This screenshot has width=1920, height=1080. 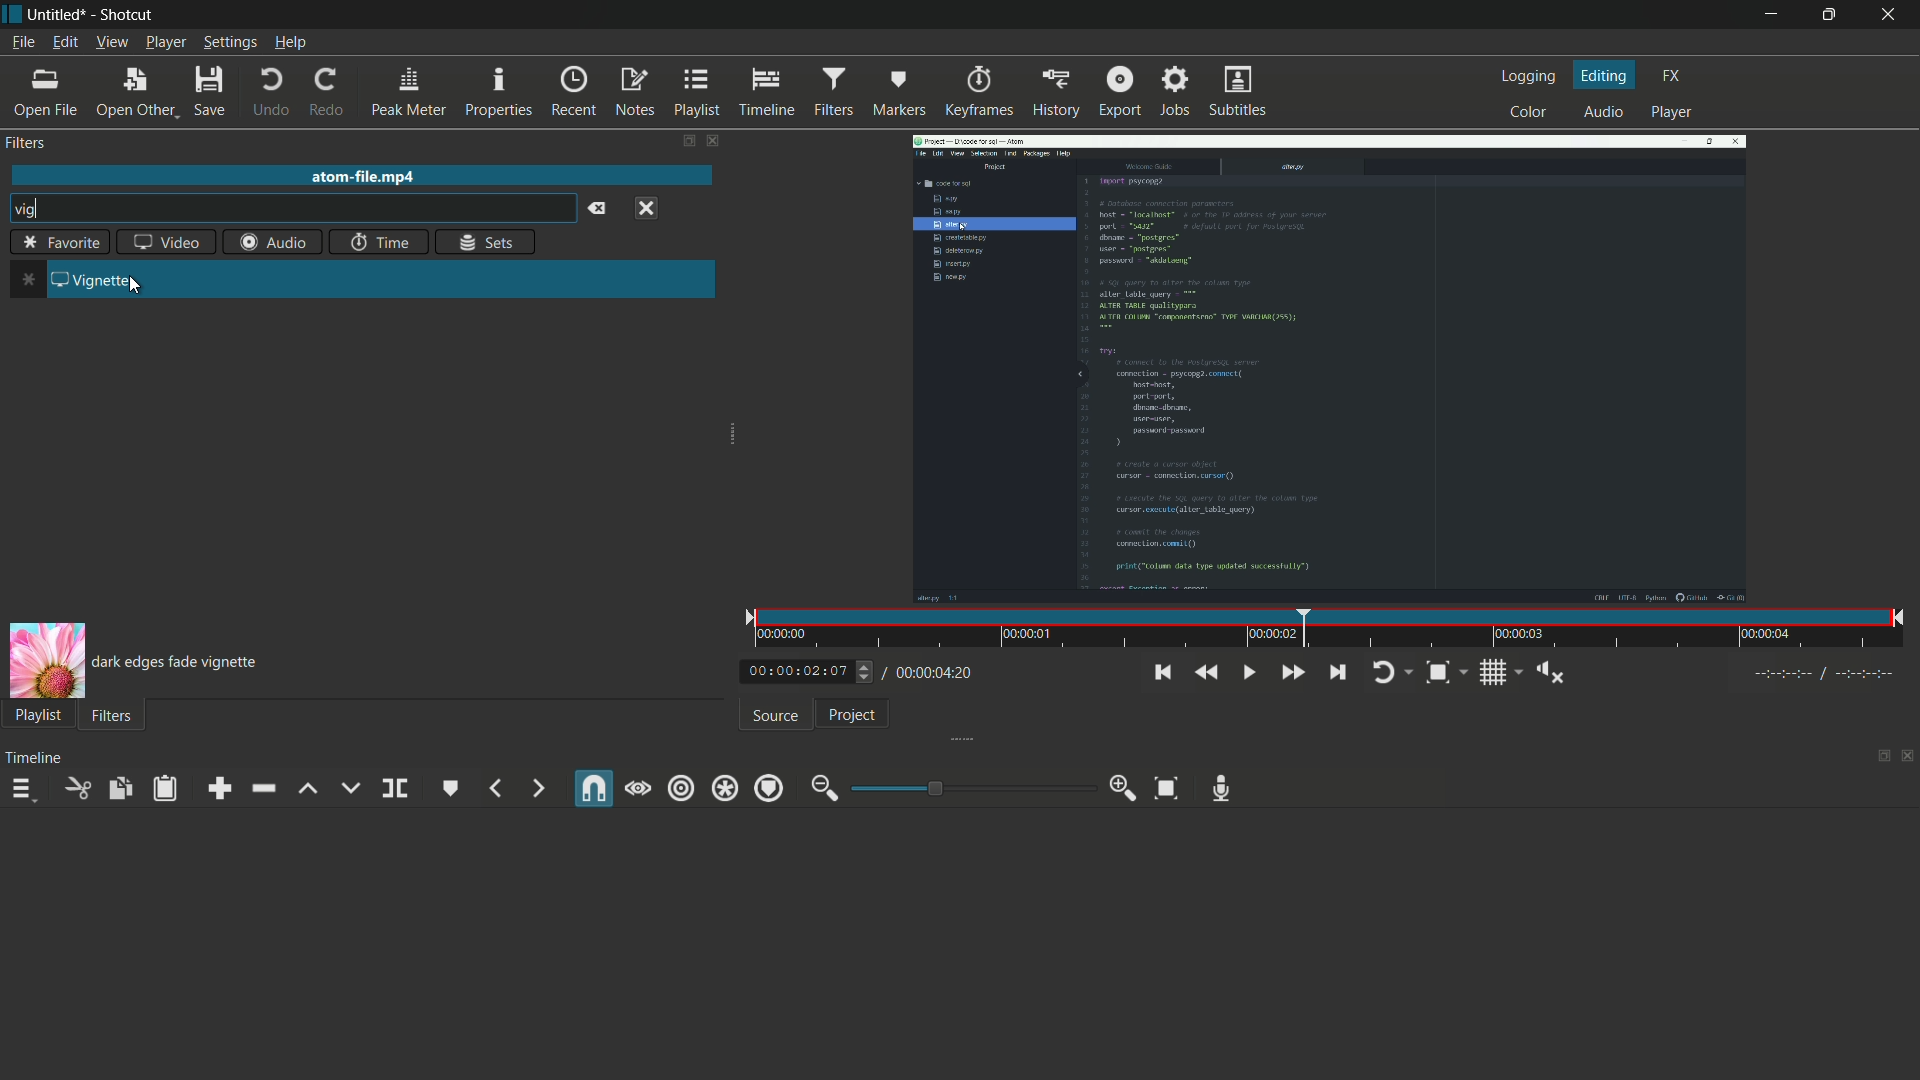 What do you see at coordinates (59, 15) in the screenshot?
I see `project name` at bounding box center [59, 15].